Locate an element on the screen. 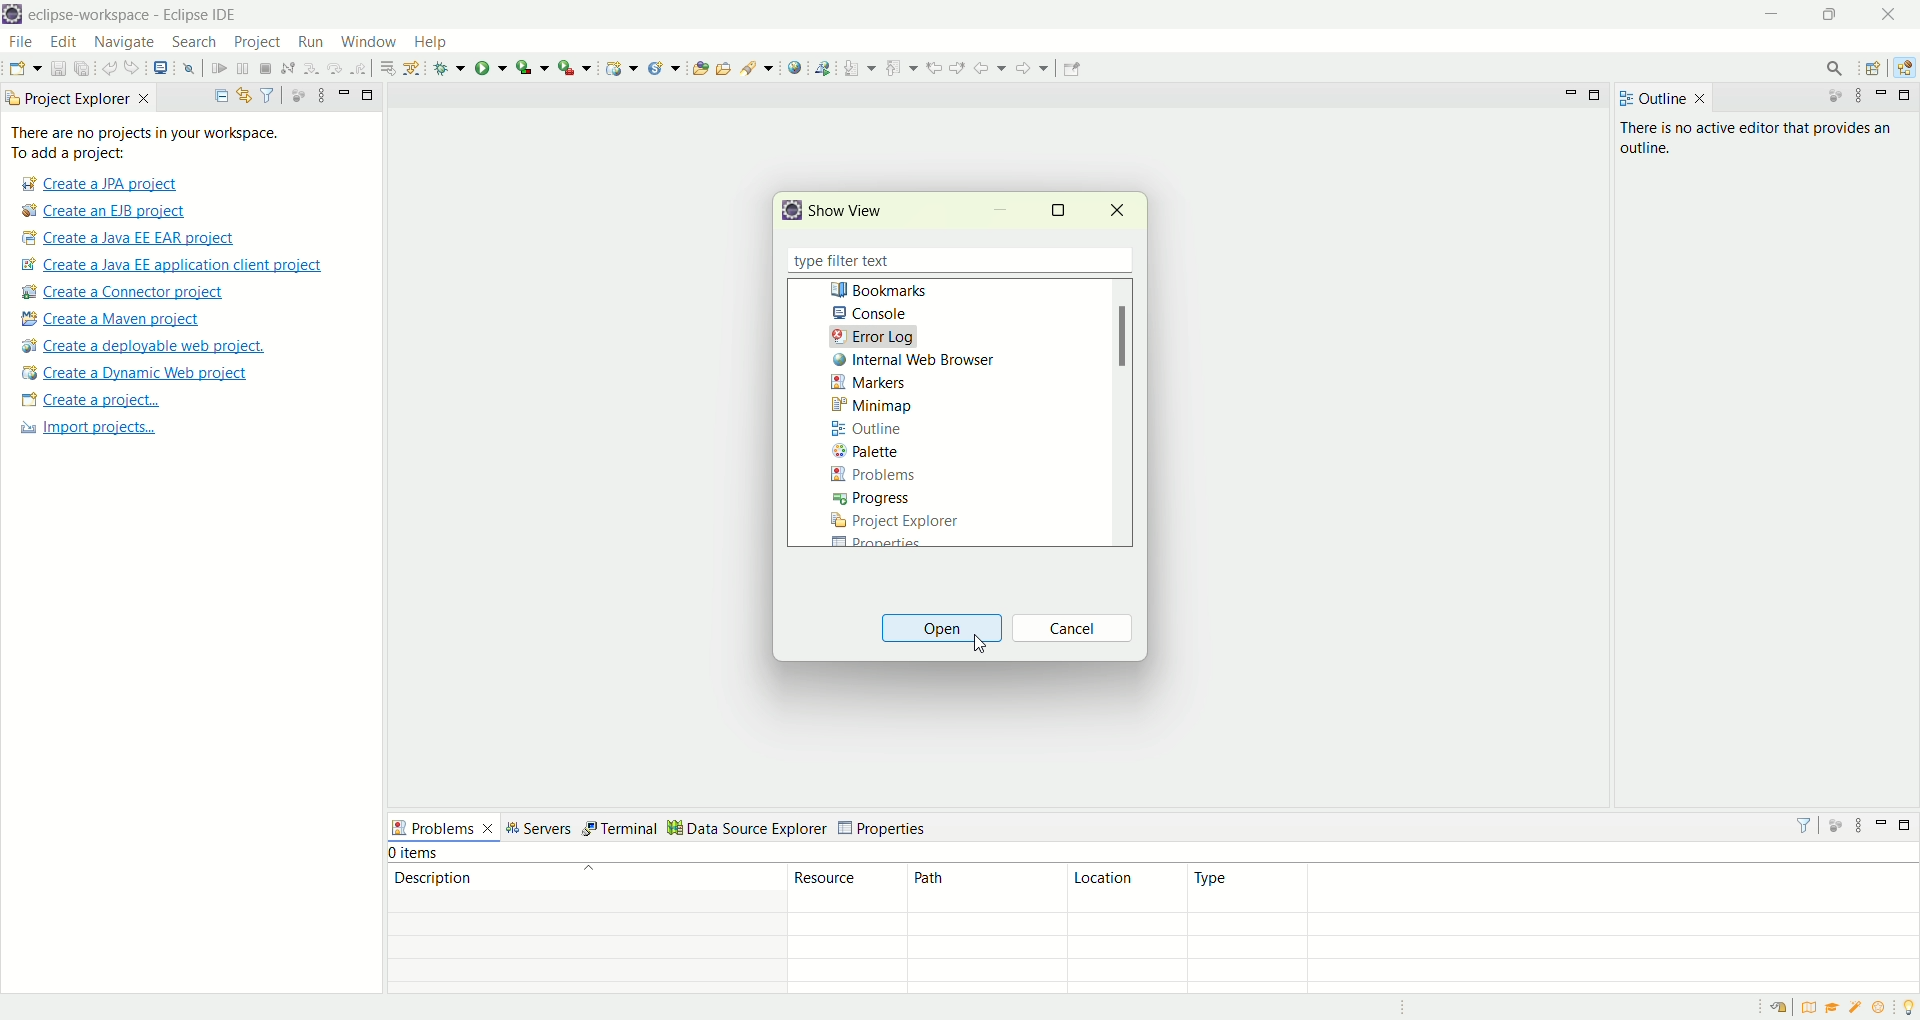 This screenshot has height=1020, width=1920. tutorial is located at coordinates (1831, 1011).